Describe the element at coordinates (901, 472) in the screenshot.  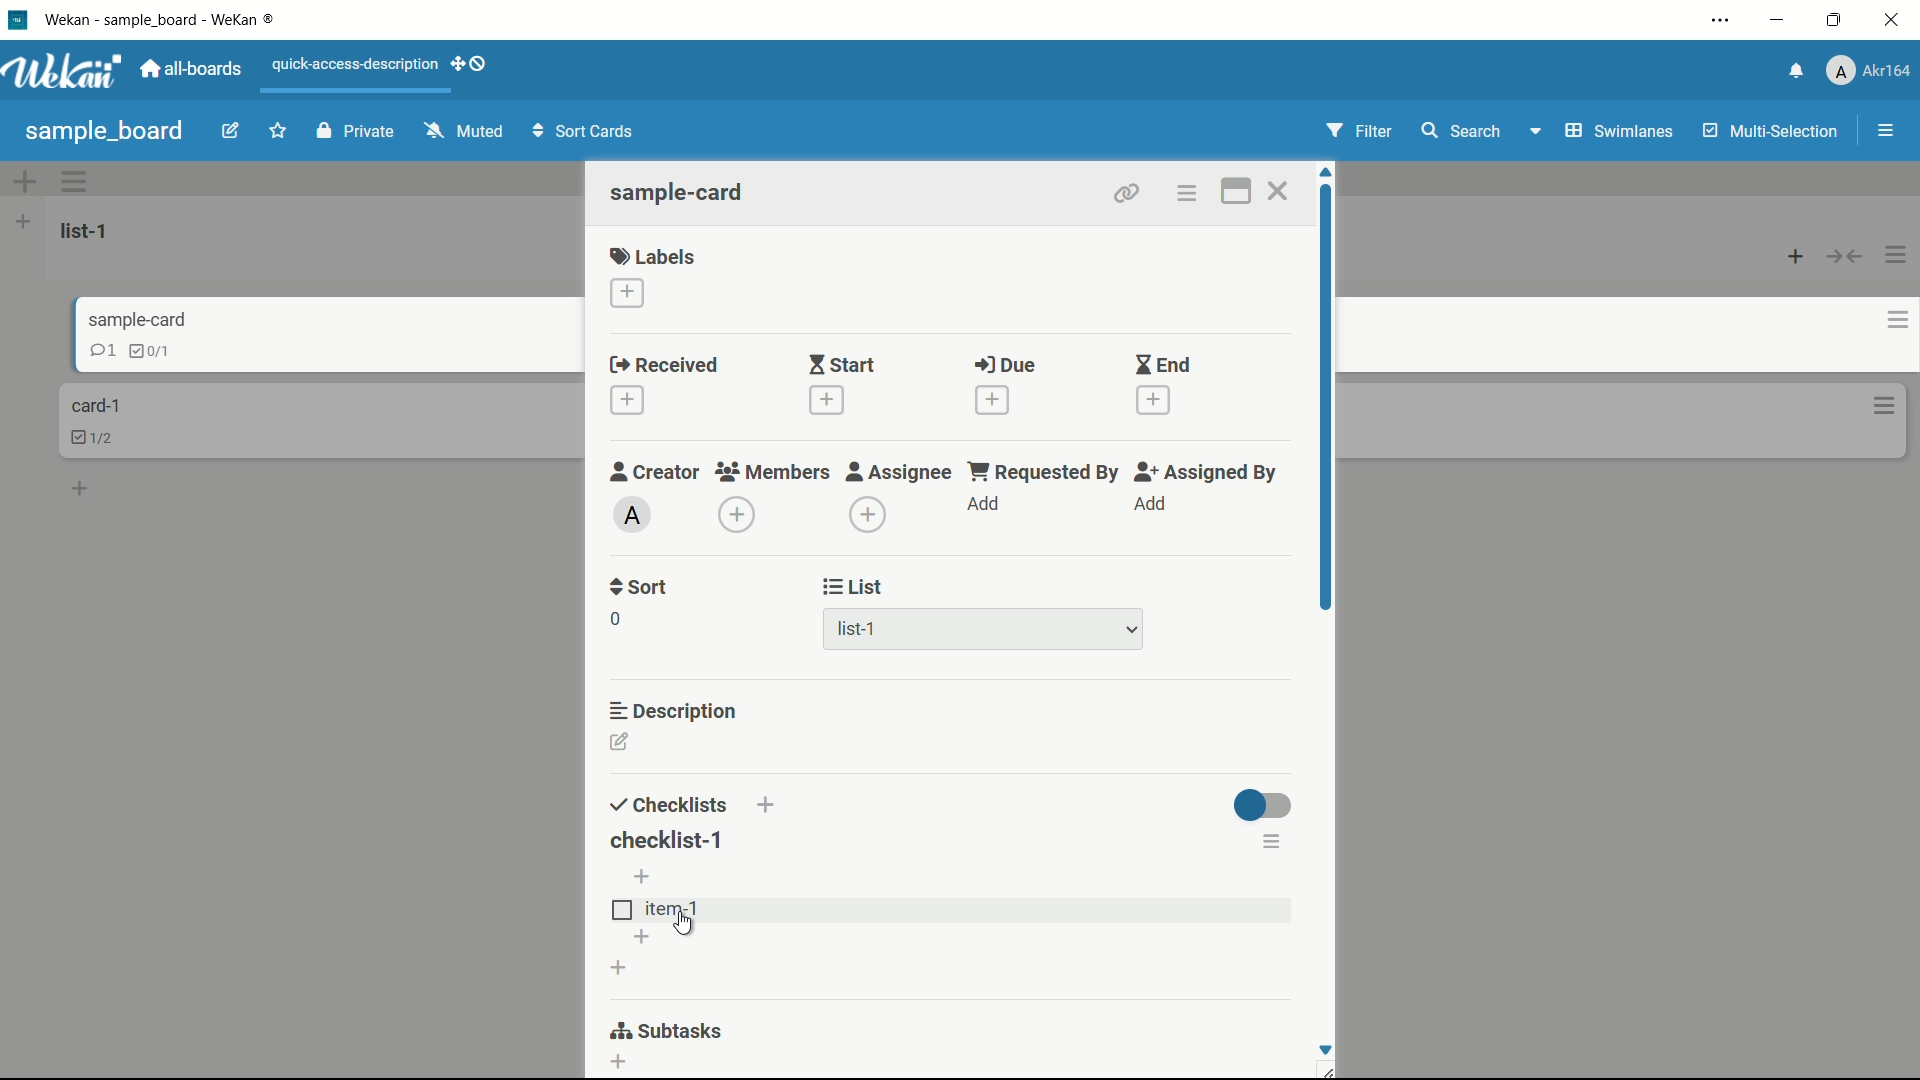
I see `assignee` at that location.